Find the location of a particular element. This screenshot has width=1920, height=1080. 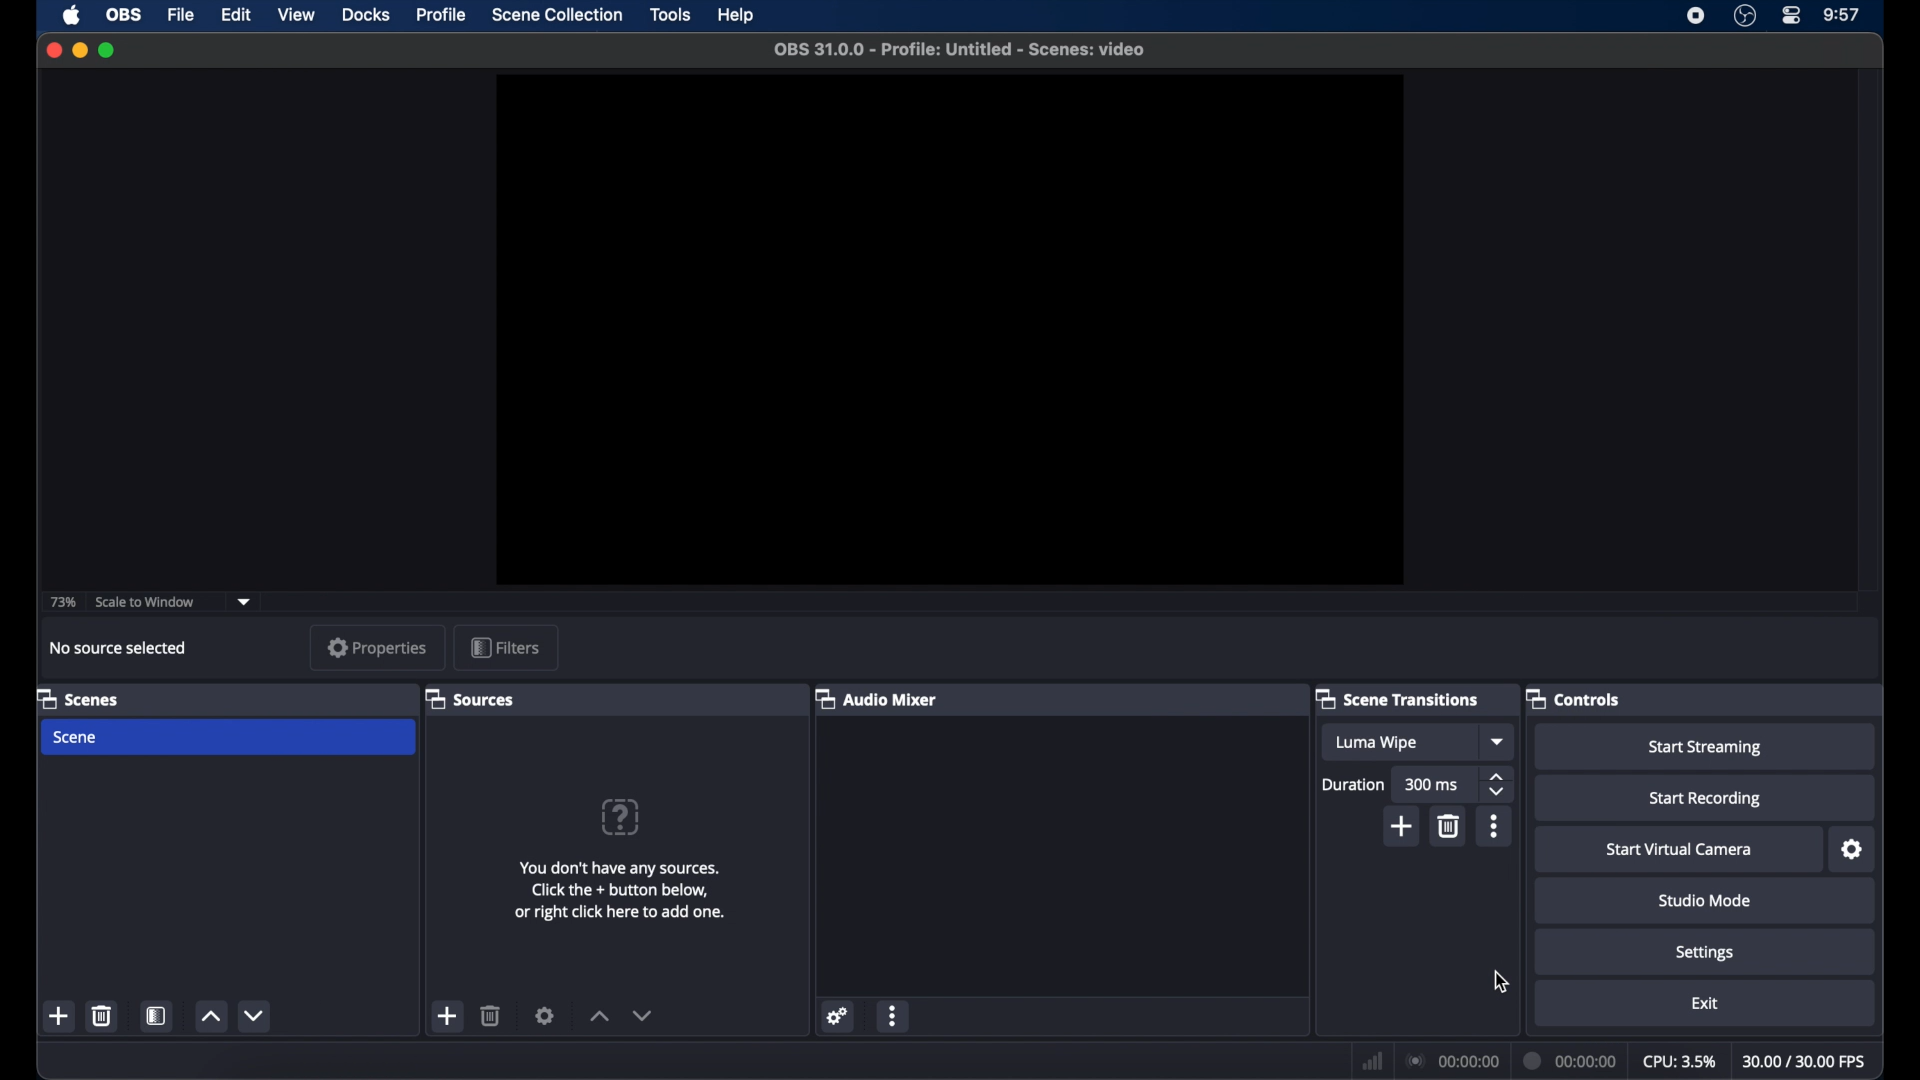

file name is located at coordinates (962, 50).